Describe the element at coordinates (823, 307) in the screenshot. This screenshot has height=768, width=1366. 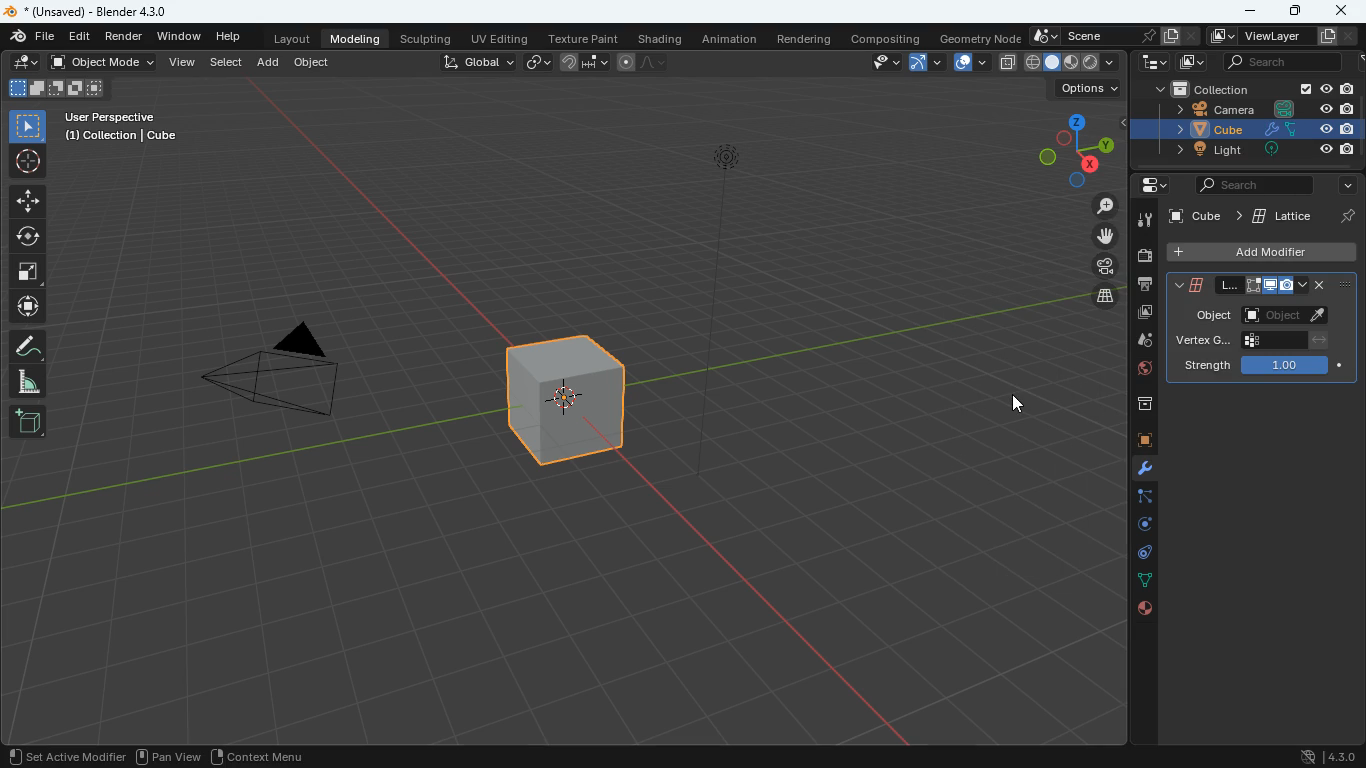
I see `` at that location.